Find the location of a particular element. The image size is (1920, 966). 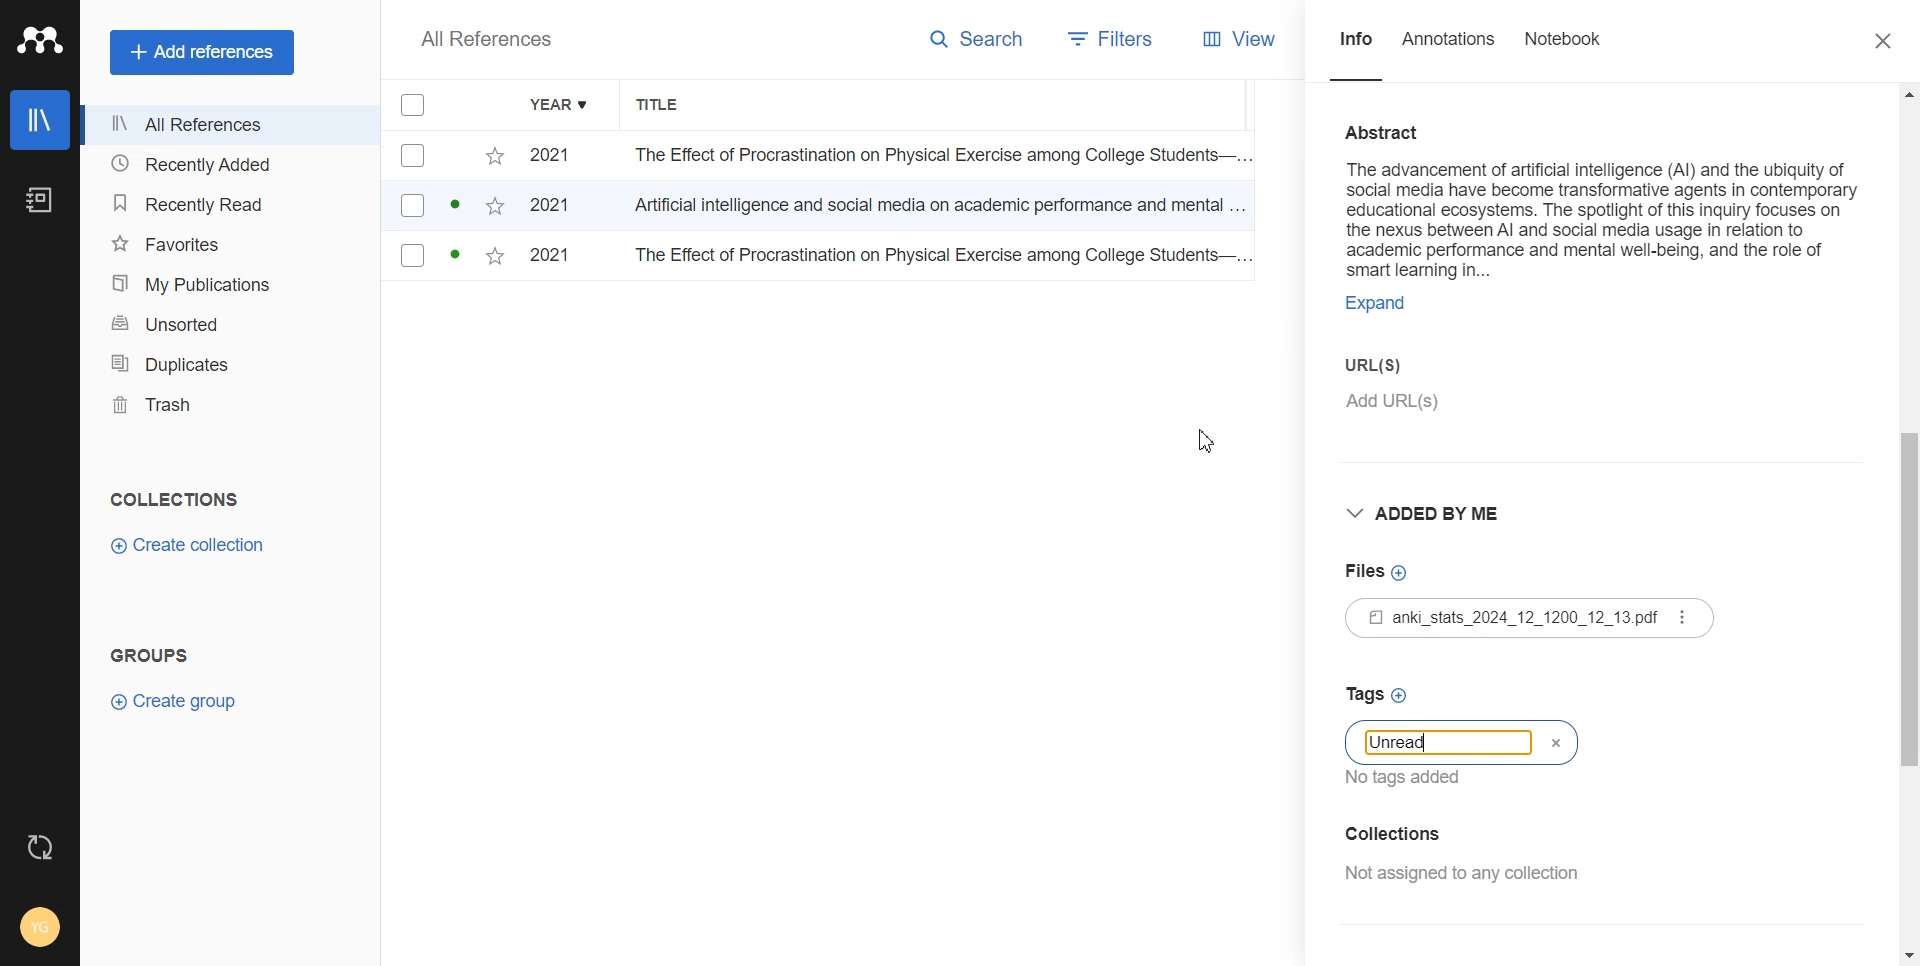

Cursor is located at coordinates (1212, 439).